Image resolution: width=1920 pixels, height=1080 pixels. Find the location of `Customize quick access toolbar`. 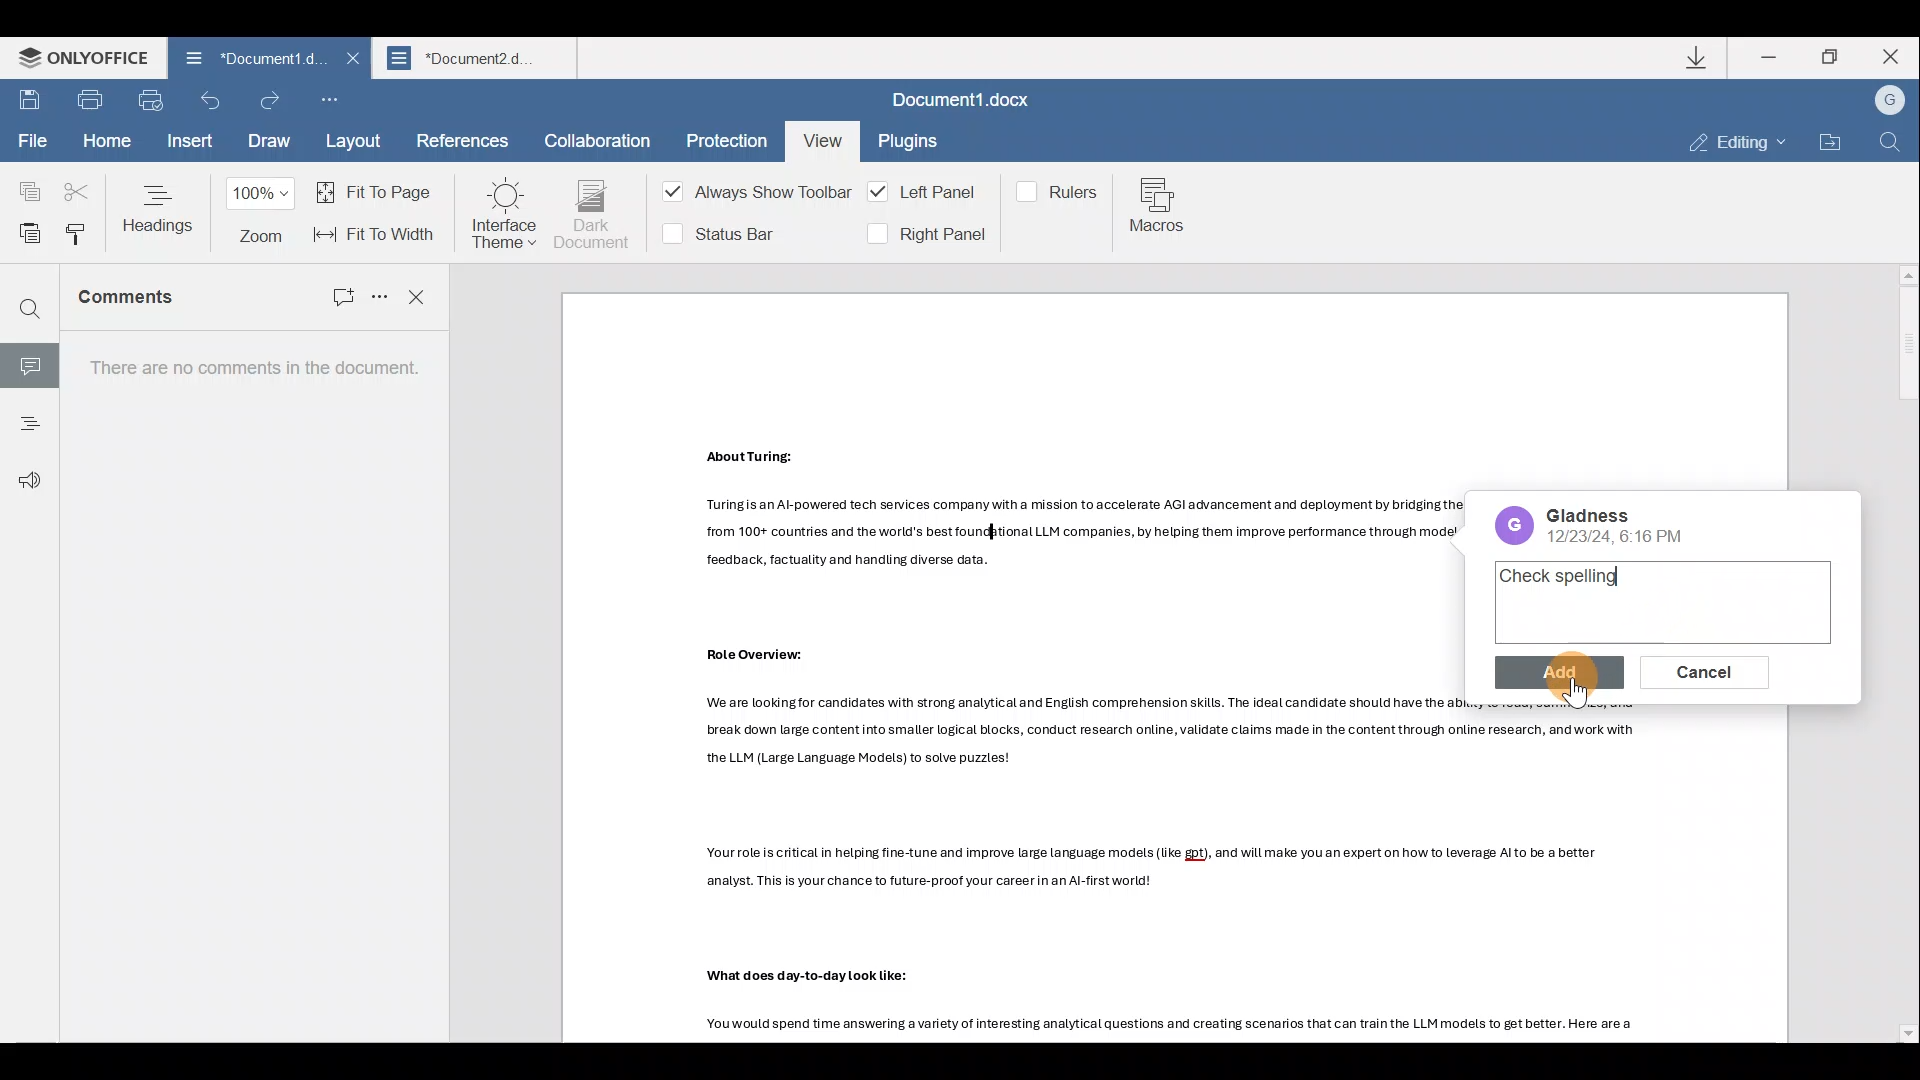

Customize quick access toolbar is located at coordinates (336, 102).